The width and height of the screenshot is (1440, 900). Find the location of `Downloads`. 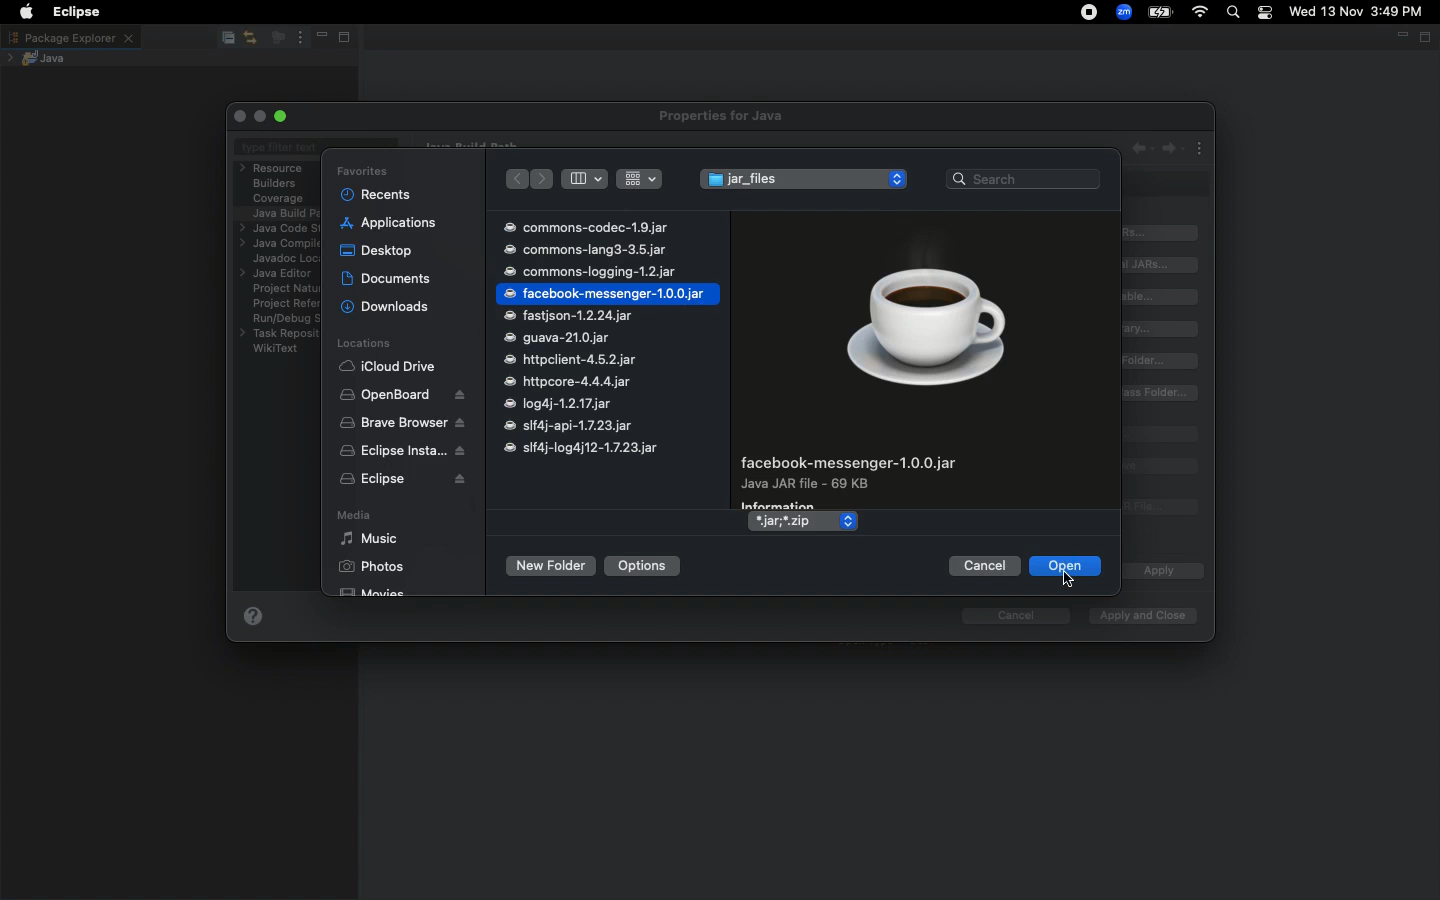

Downloads is located at coordinates (386, 307).